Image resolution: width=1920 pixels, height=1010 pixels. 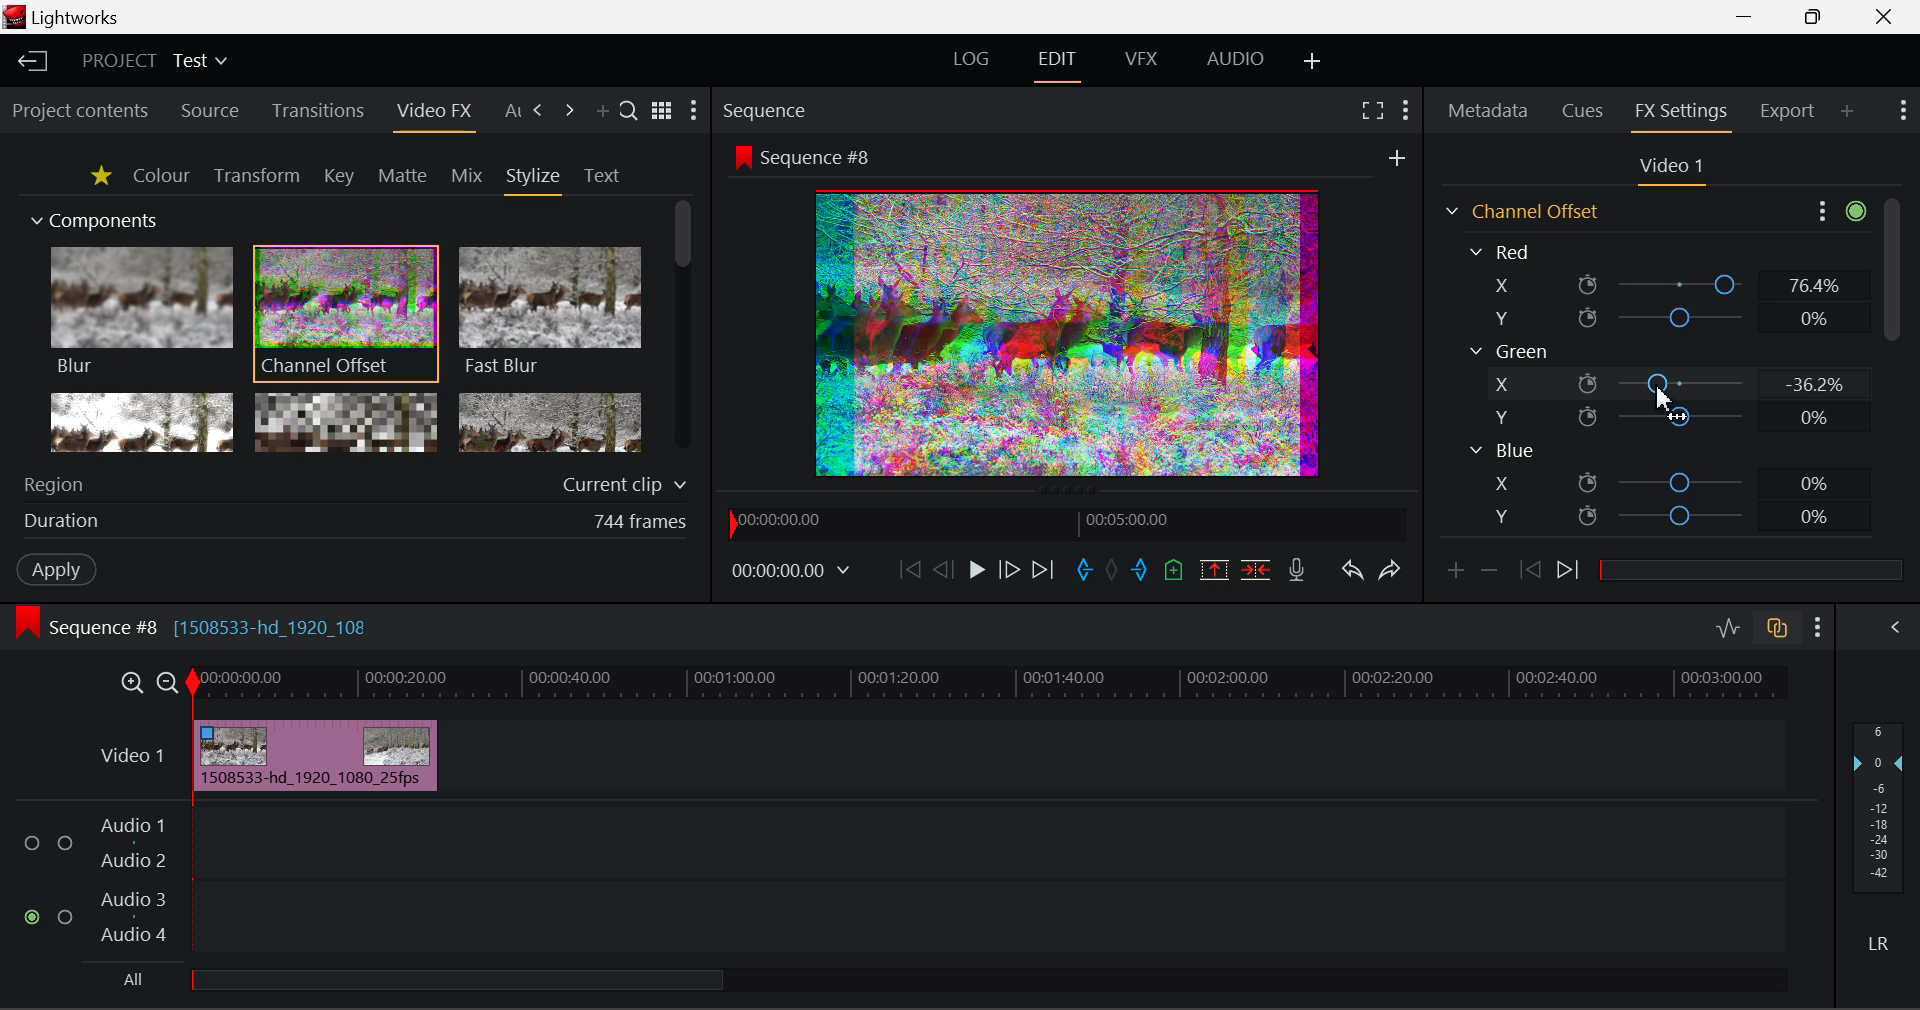 What do you see at coordinates (696, 110) in the screenshot?
I see `Show Settings` at bounding box center [696, 110].